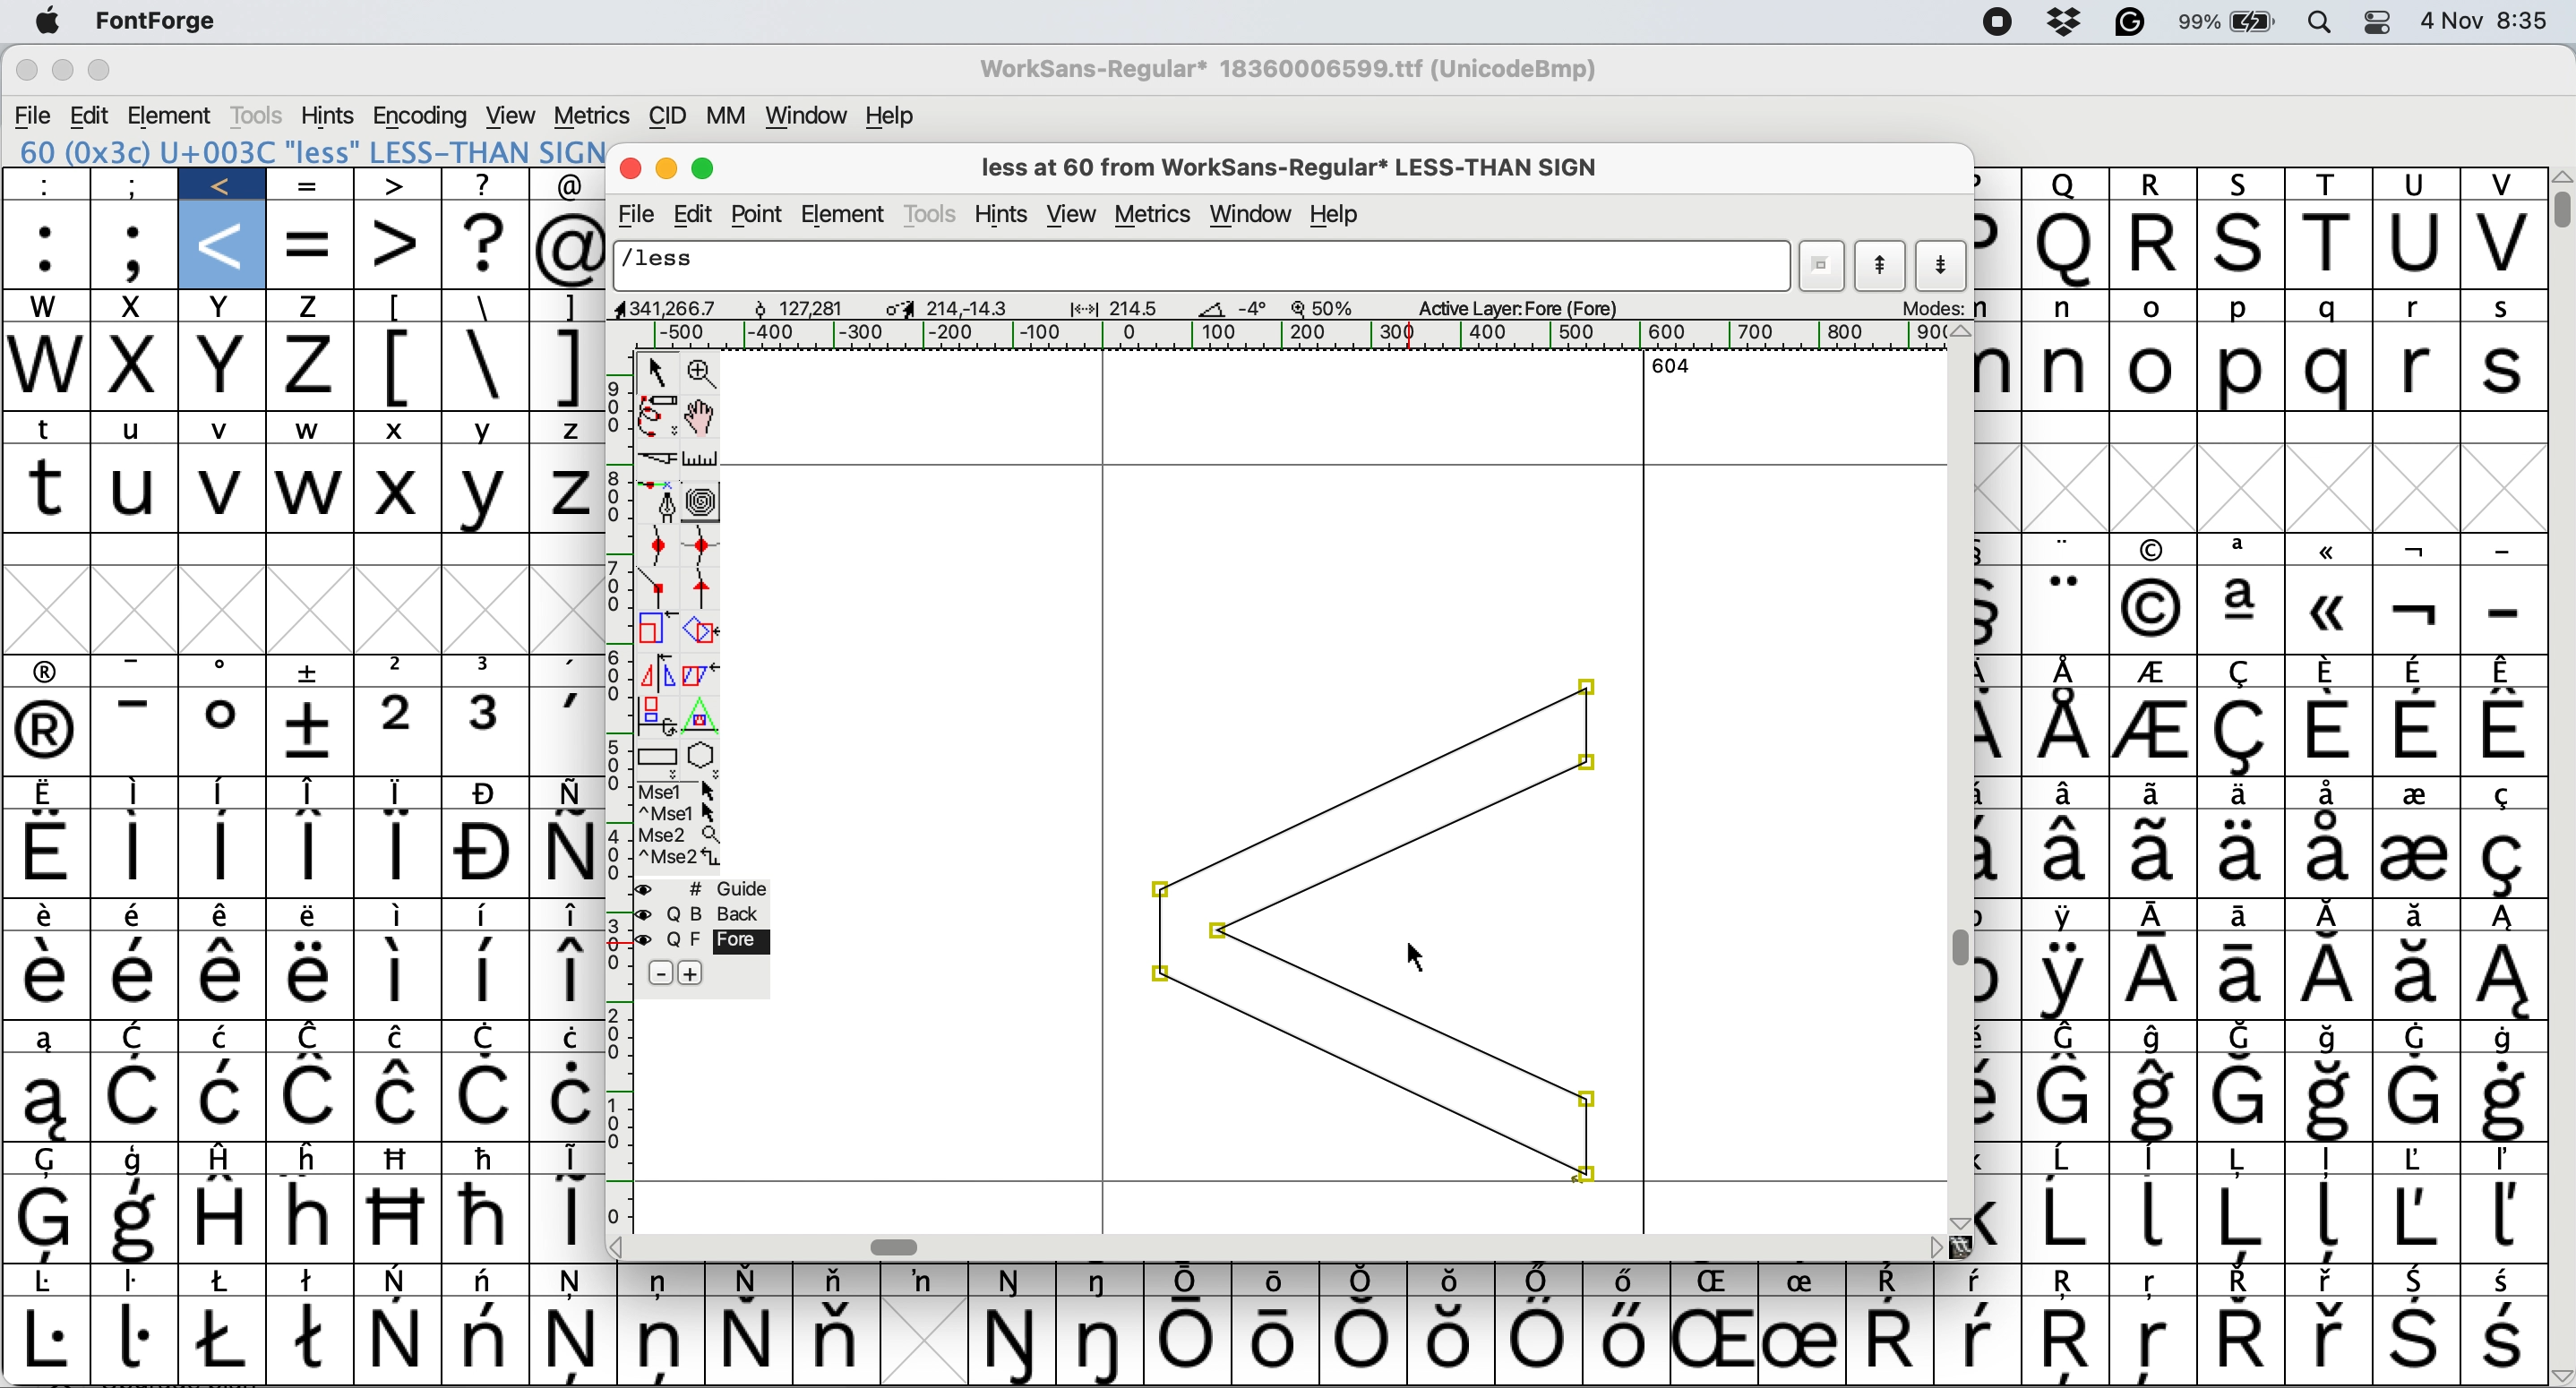 This screenshot has width=2576, height=1388. I want to click on maximize, so click(708, 169).